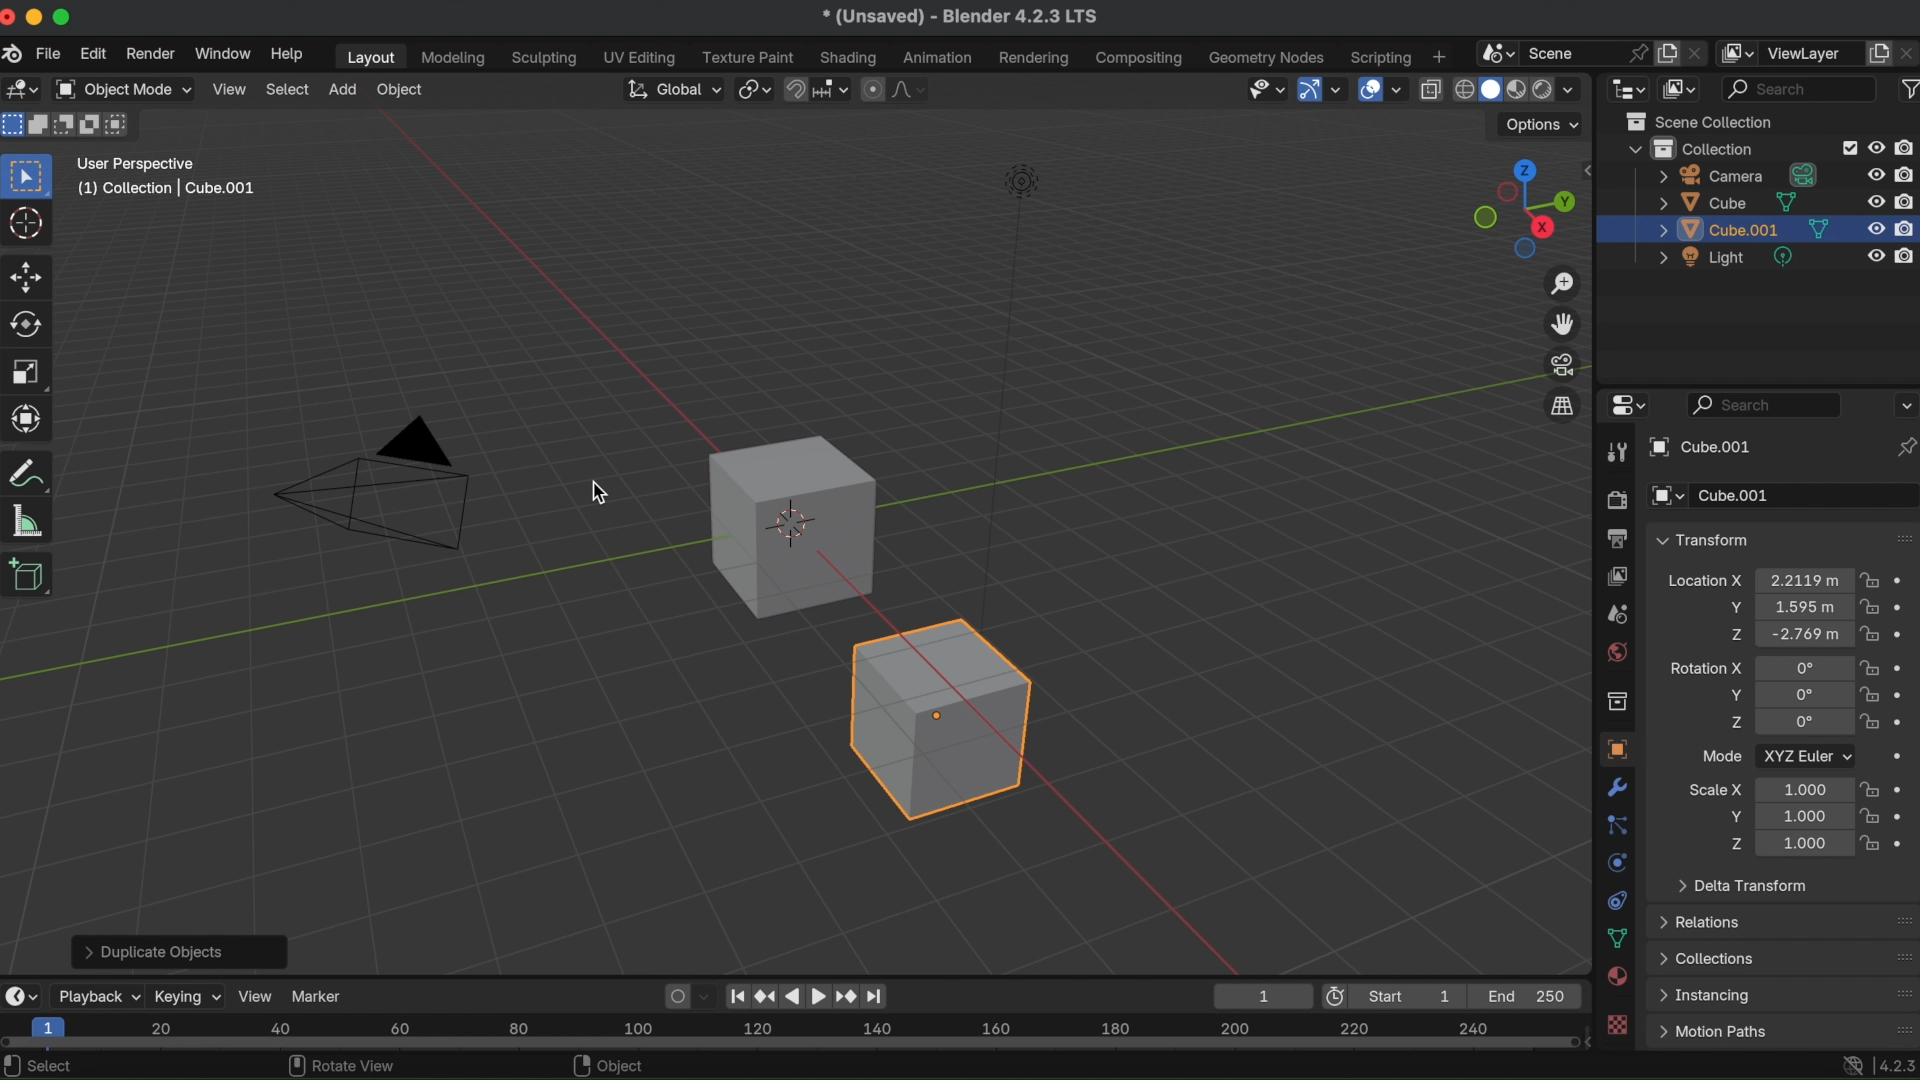 Image resolution: width=1920 pixels, height=1080 pixels. Describe the element at coordinates (910, 89) in the screenshot. I see `proportional editing fall off` at that location.